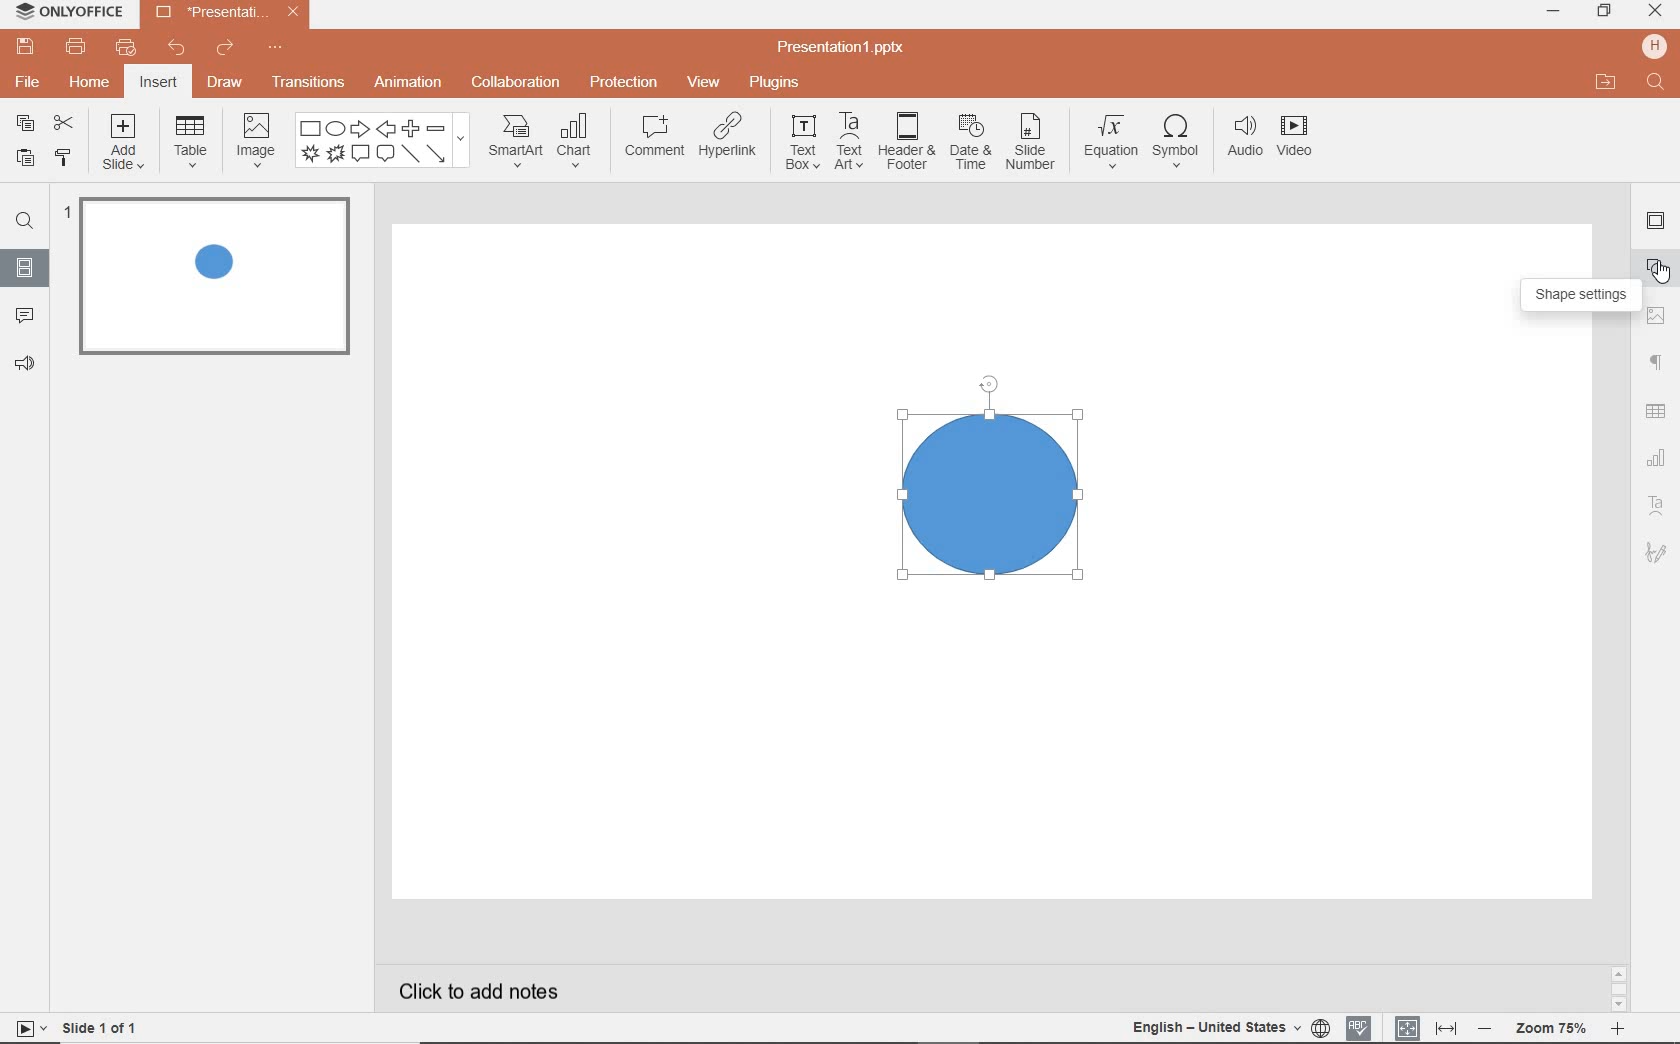 This screenshot has height=1044, width=1680. Describe the element at coordinates (1297, 138) in the screenshot. I see `videos` at that location.